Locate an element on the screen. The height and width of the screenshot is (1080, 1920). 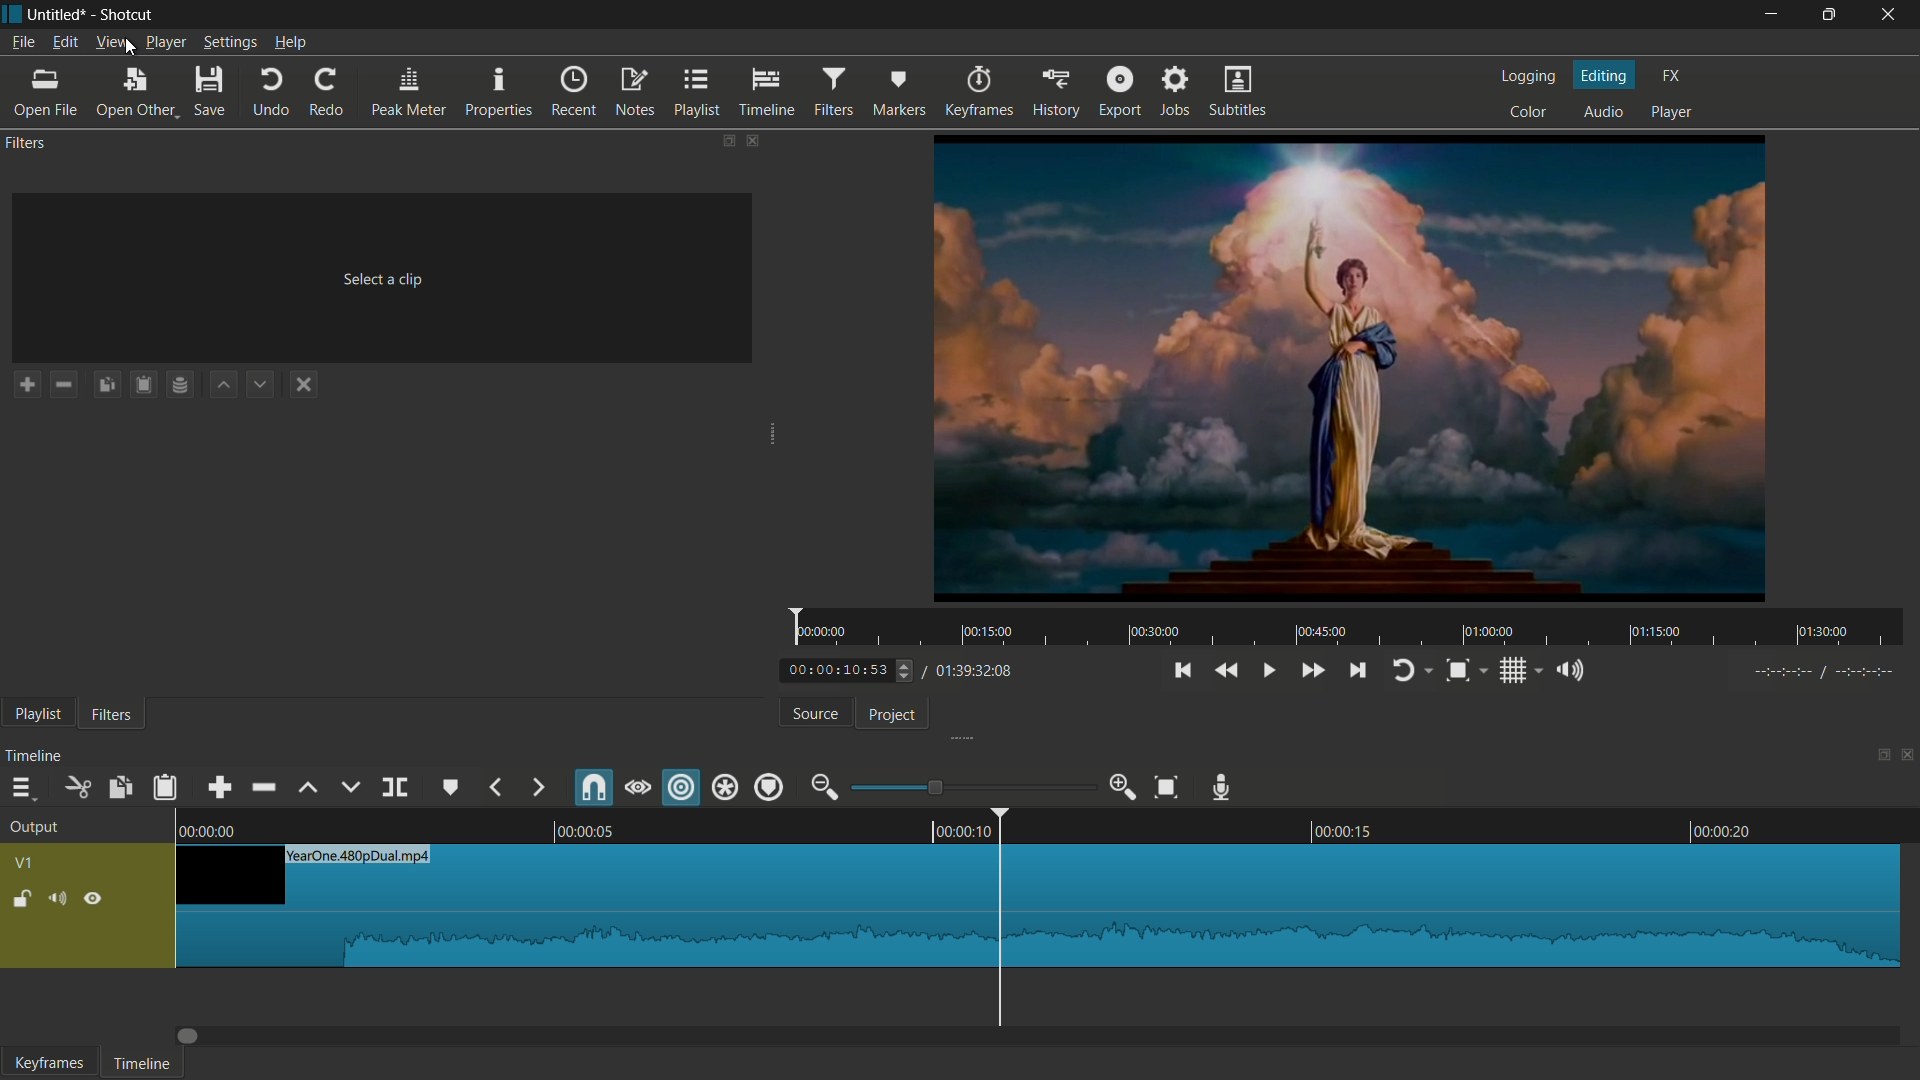
snap is located at coordinates (592, 789).